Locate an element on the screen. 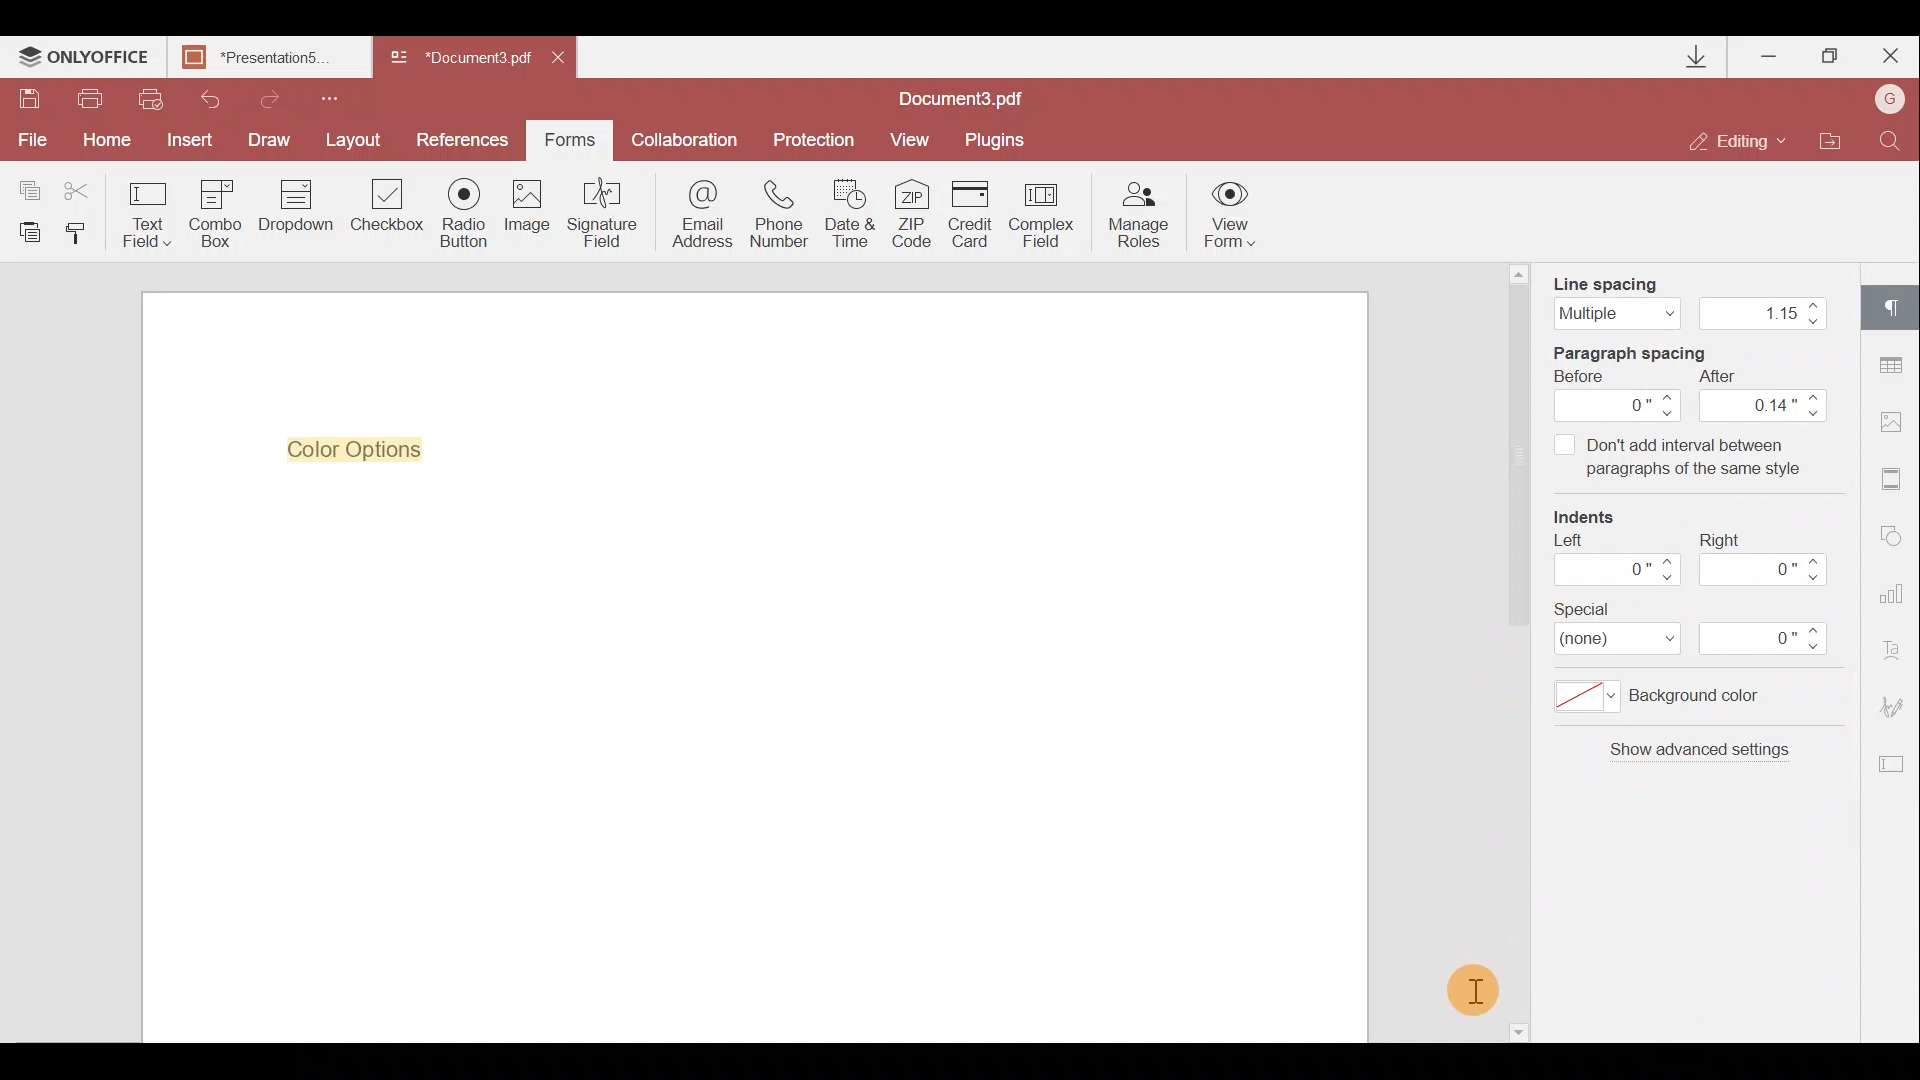 The image size is (1920, 1080). Cursor is located at coordinates (1475, 990).